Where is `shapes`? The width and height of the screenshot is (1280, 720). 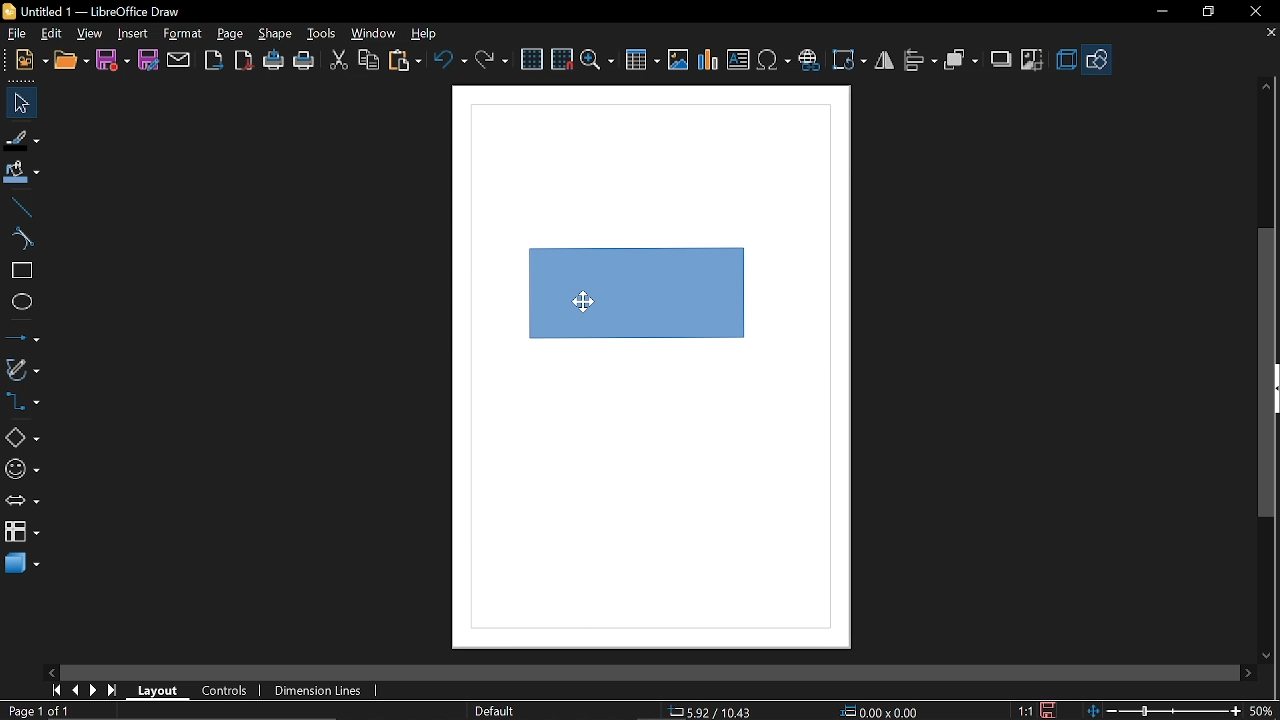
shapes is located at coordinates (1098, 59).